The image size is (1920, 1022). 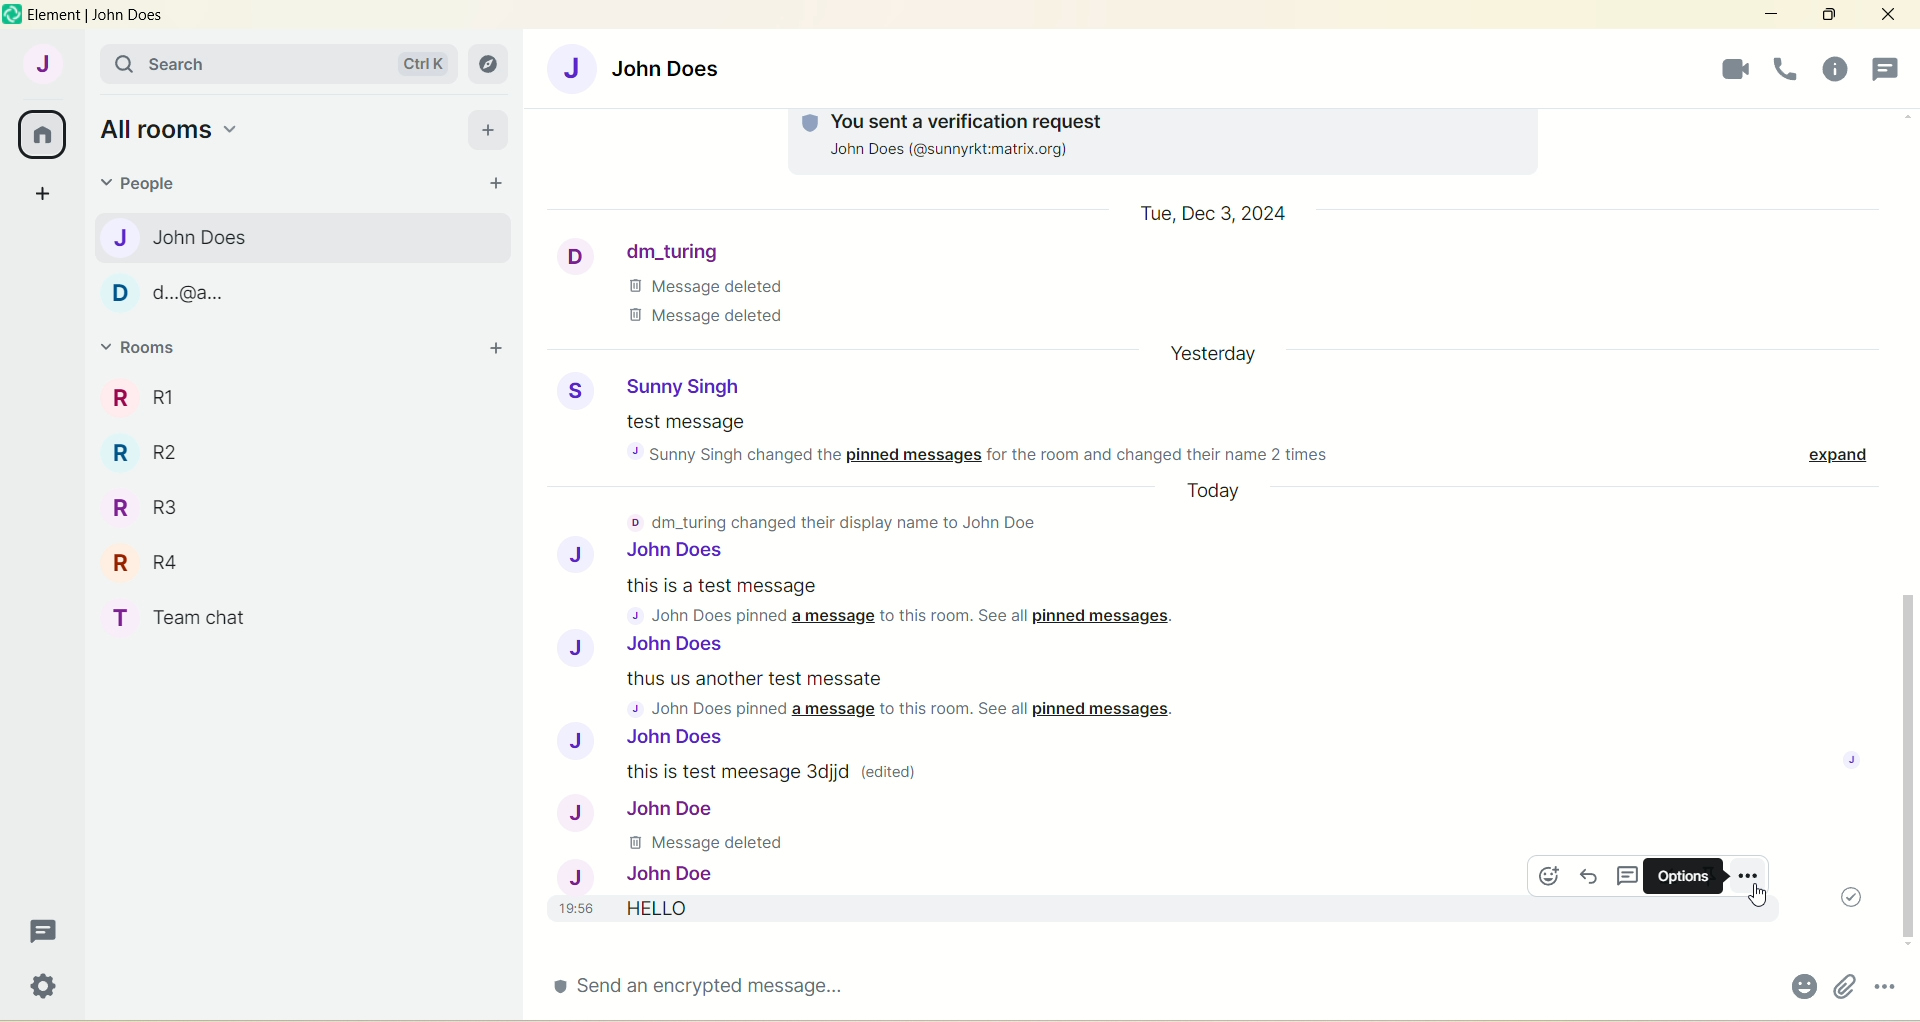 What do you see at coordinates (192, 237) in the screenshot?
I see `J John Does` at bounding box center [192, 237].